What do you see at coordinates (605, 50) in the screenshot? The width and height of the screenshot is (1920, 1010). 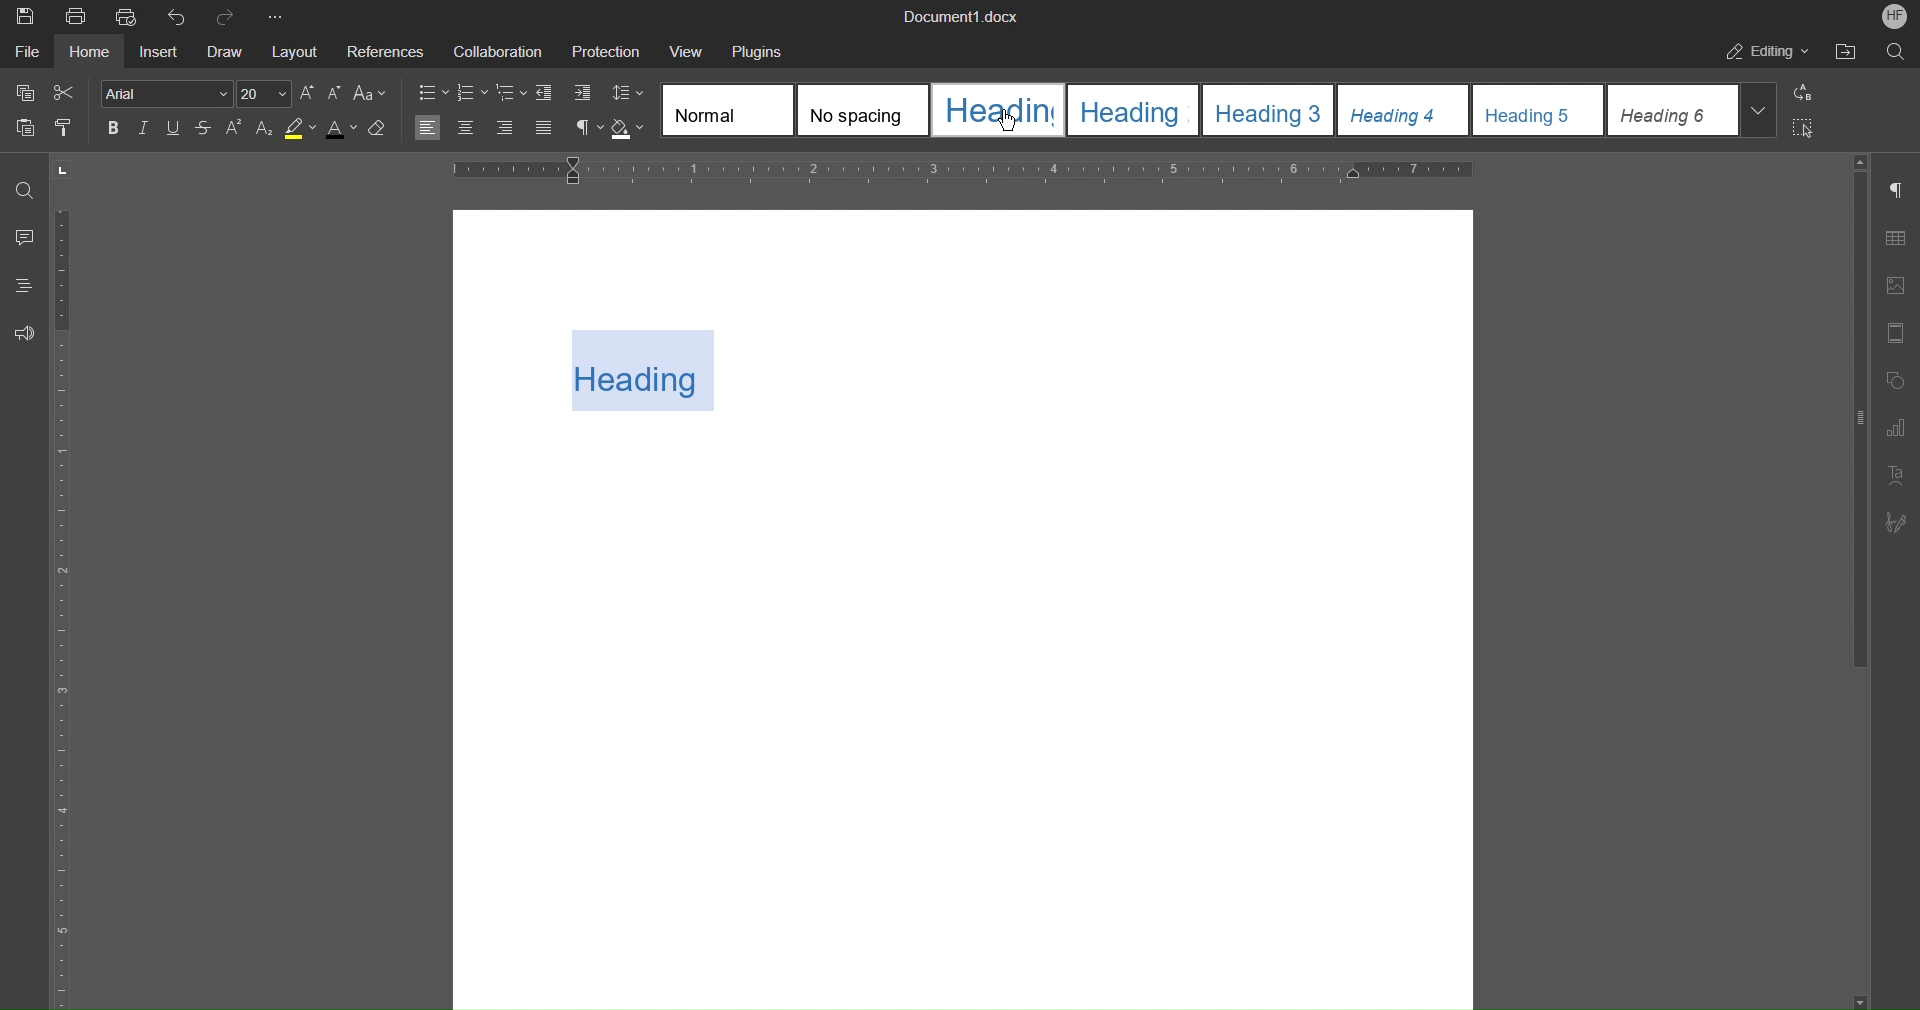 I see `Protection` at bounding box center [605, 50].